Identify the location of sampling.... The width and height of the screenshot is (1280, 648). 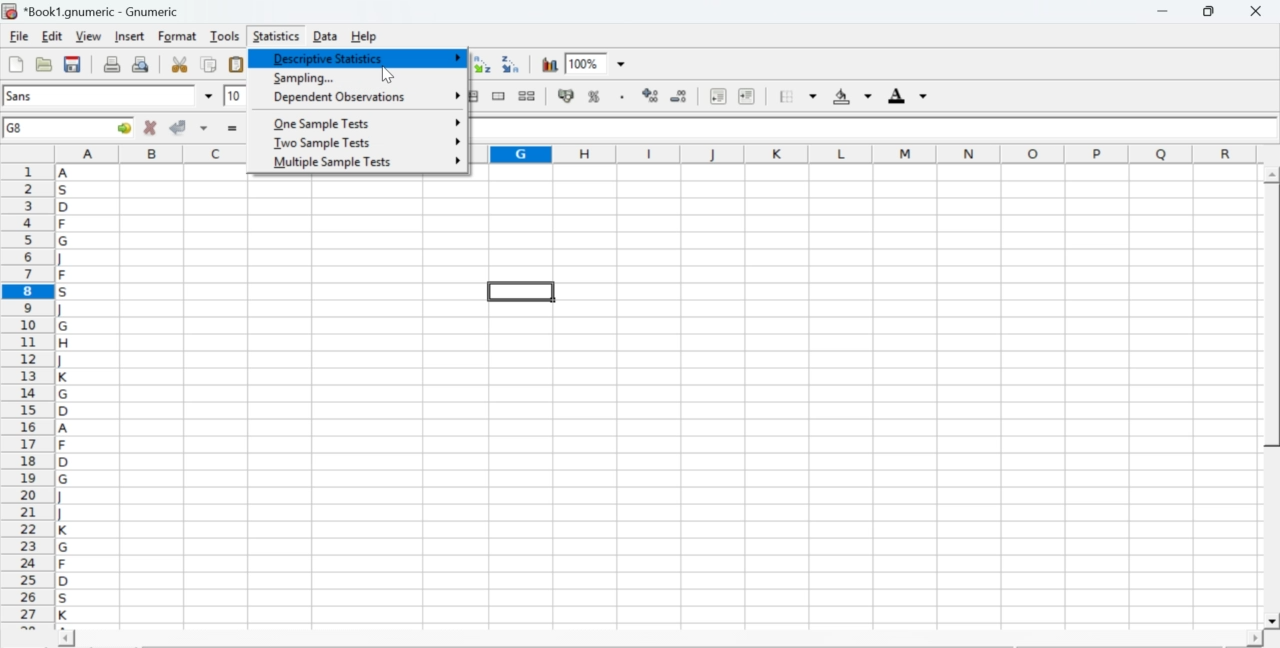
(303, 78).